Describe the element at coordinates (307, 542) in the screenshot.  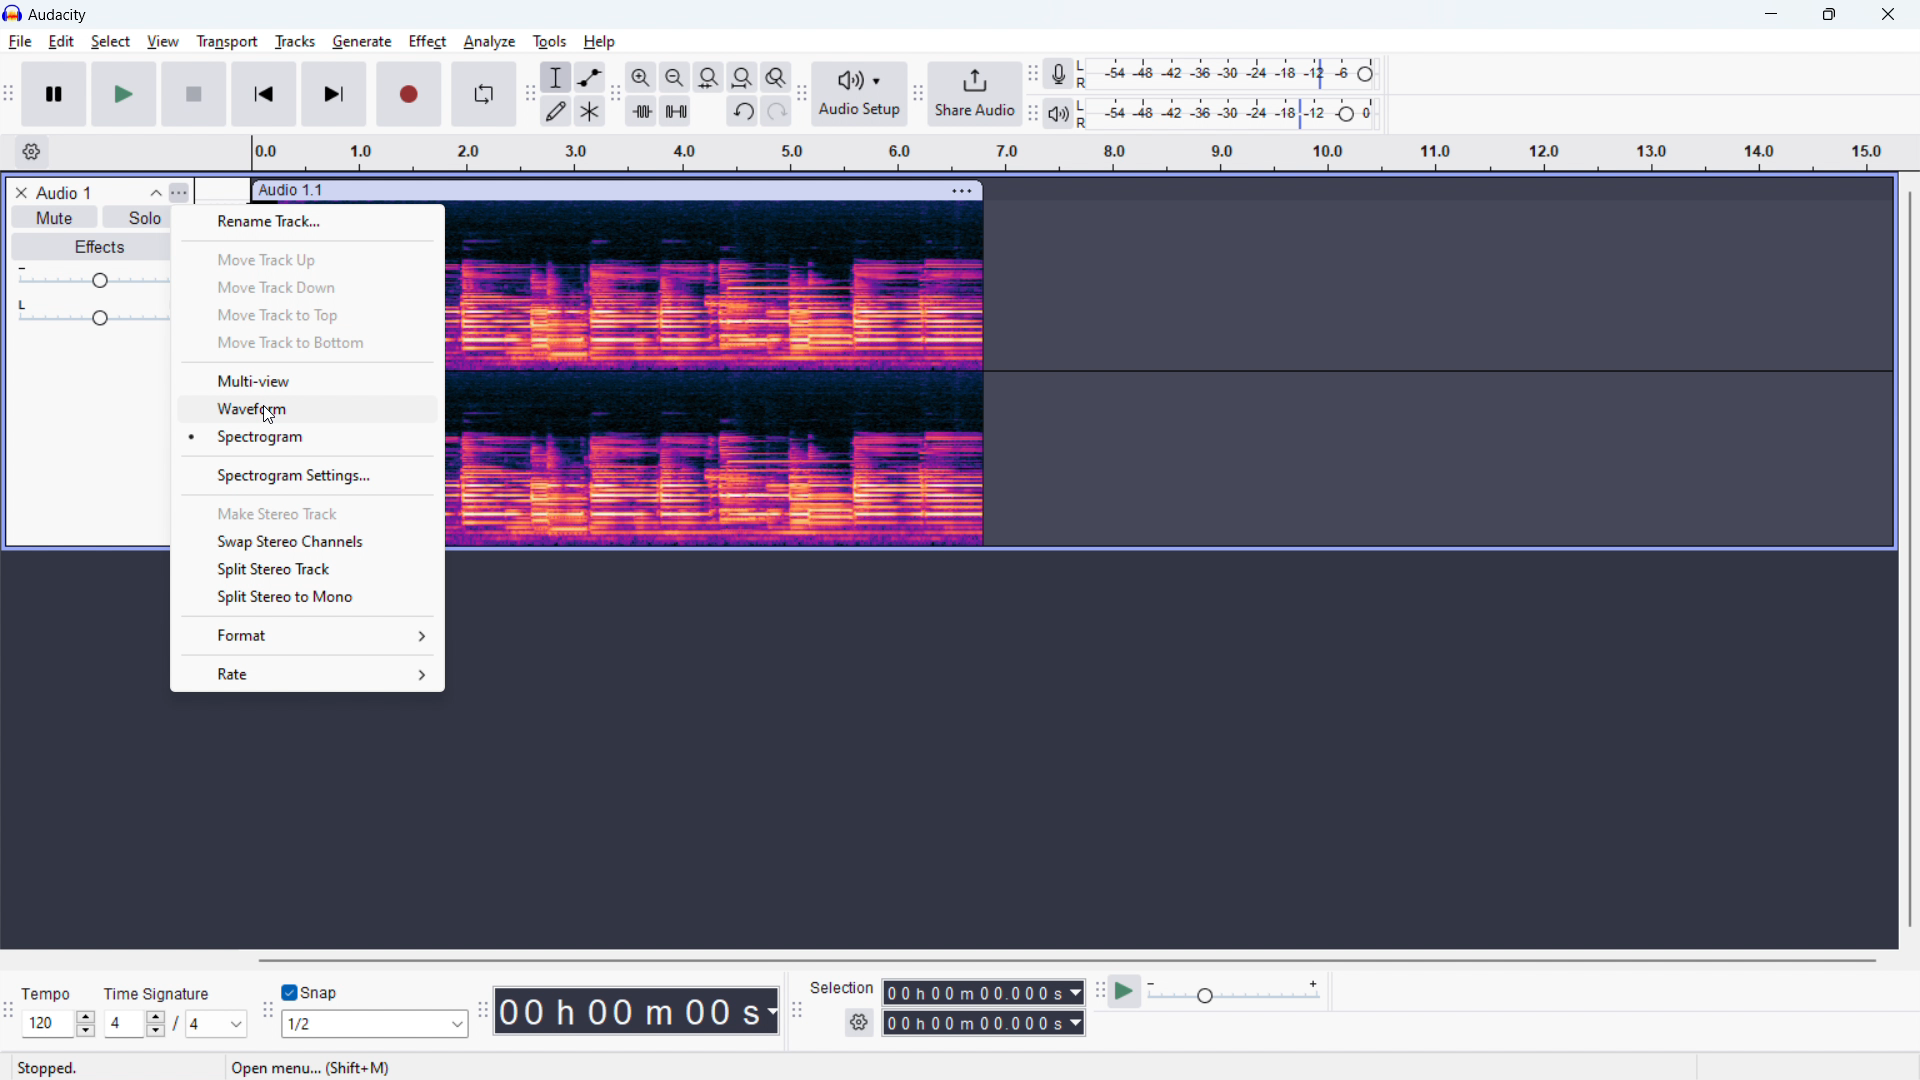
I see `swap stereo channels` at that location.